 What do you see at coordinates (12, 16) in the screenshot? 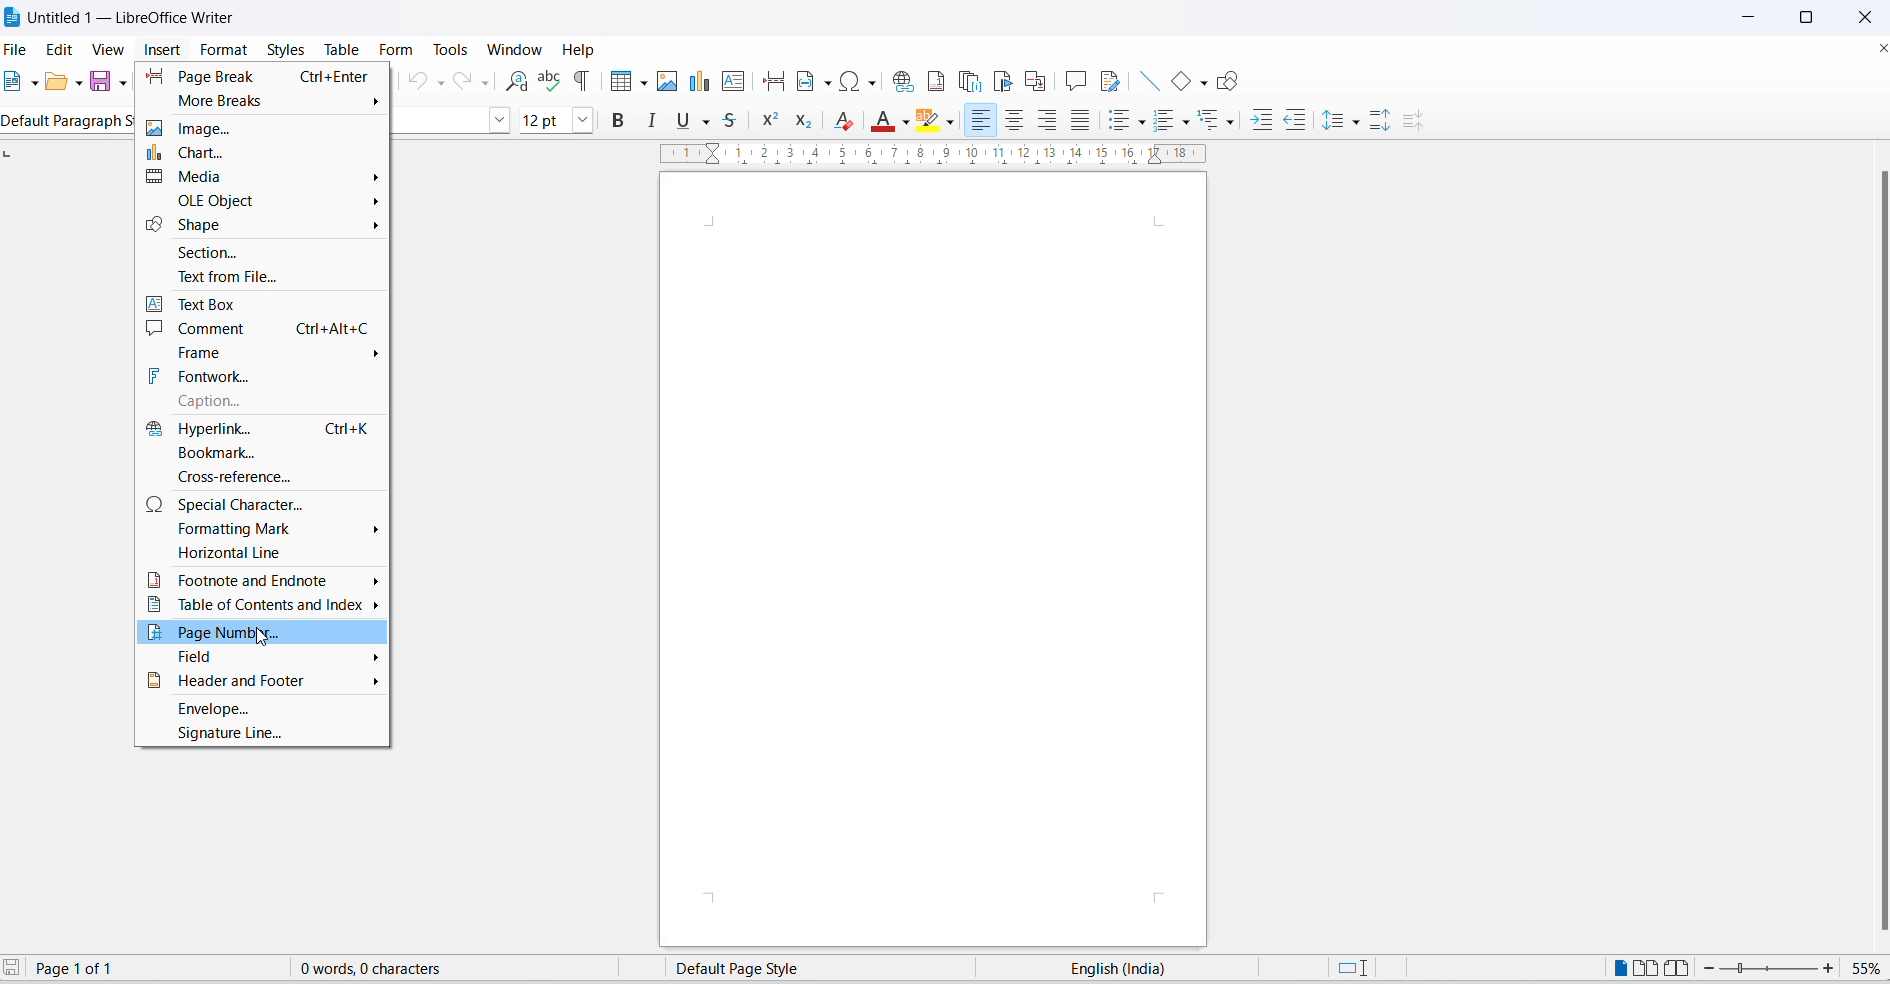
I see `libreoffice logo` at bounding box center [12, 16].